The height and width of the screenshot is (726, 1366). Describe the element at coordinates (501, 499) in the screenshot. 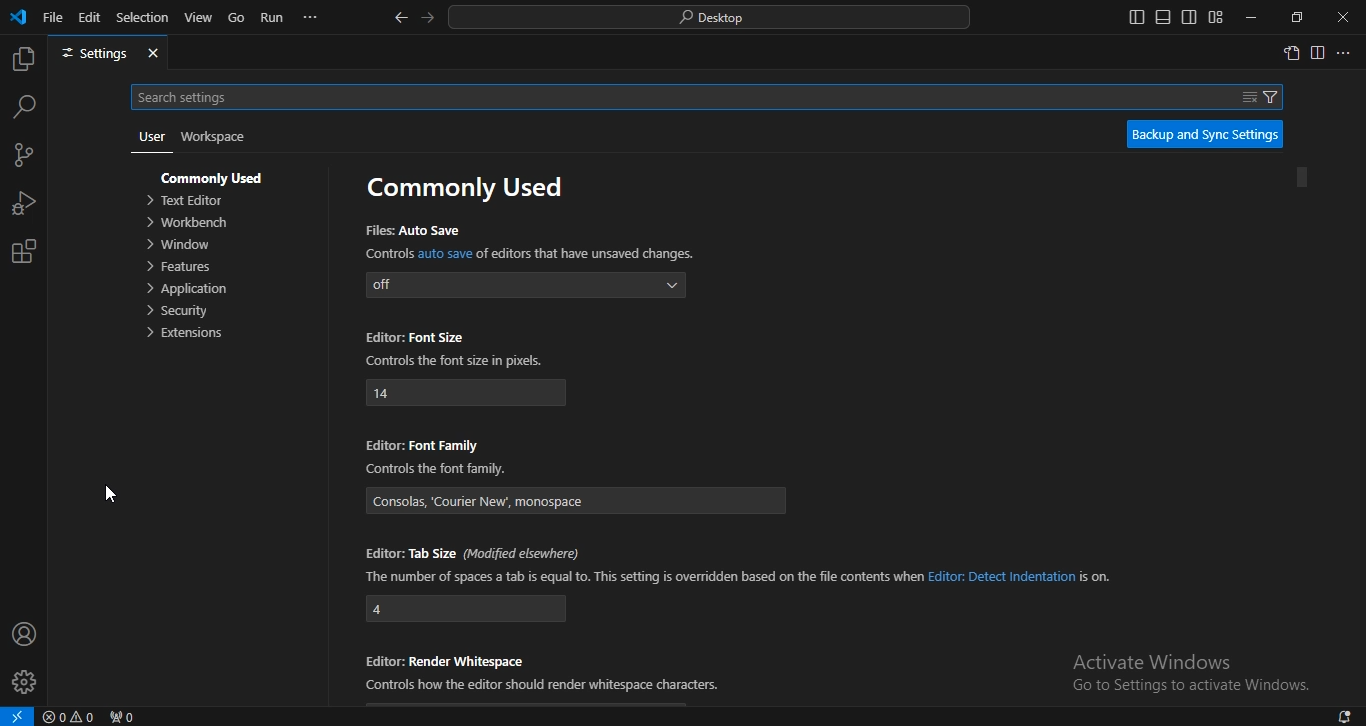

I see `‘Consolas, ‘Courier New’. monospace` at that location.